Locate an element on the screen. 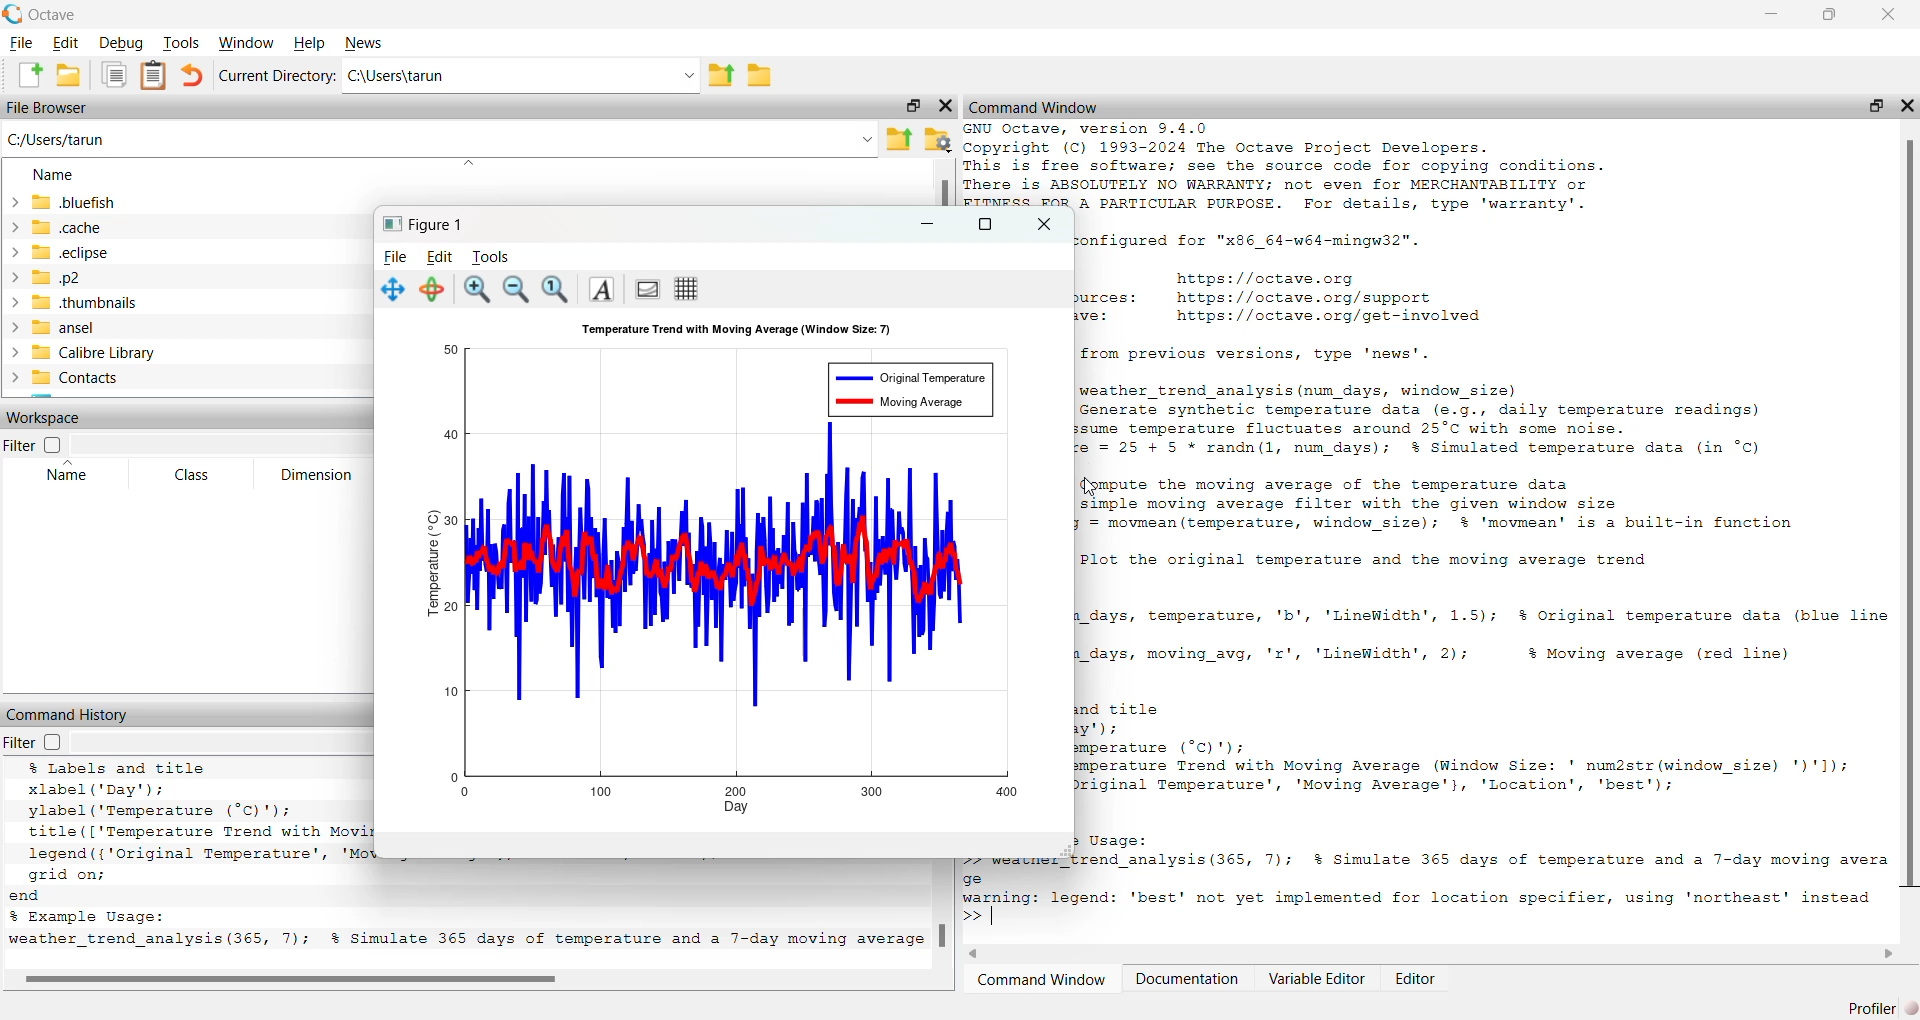 The width and height of the screenshot is (1920, 1020). Zoom In is located at coordinates (481, 291).